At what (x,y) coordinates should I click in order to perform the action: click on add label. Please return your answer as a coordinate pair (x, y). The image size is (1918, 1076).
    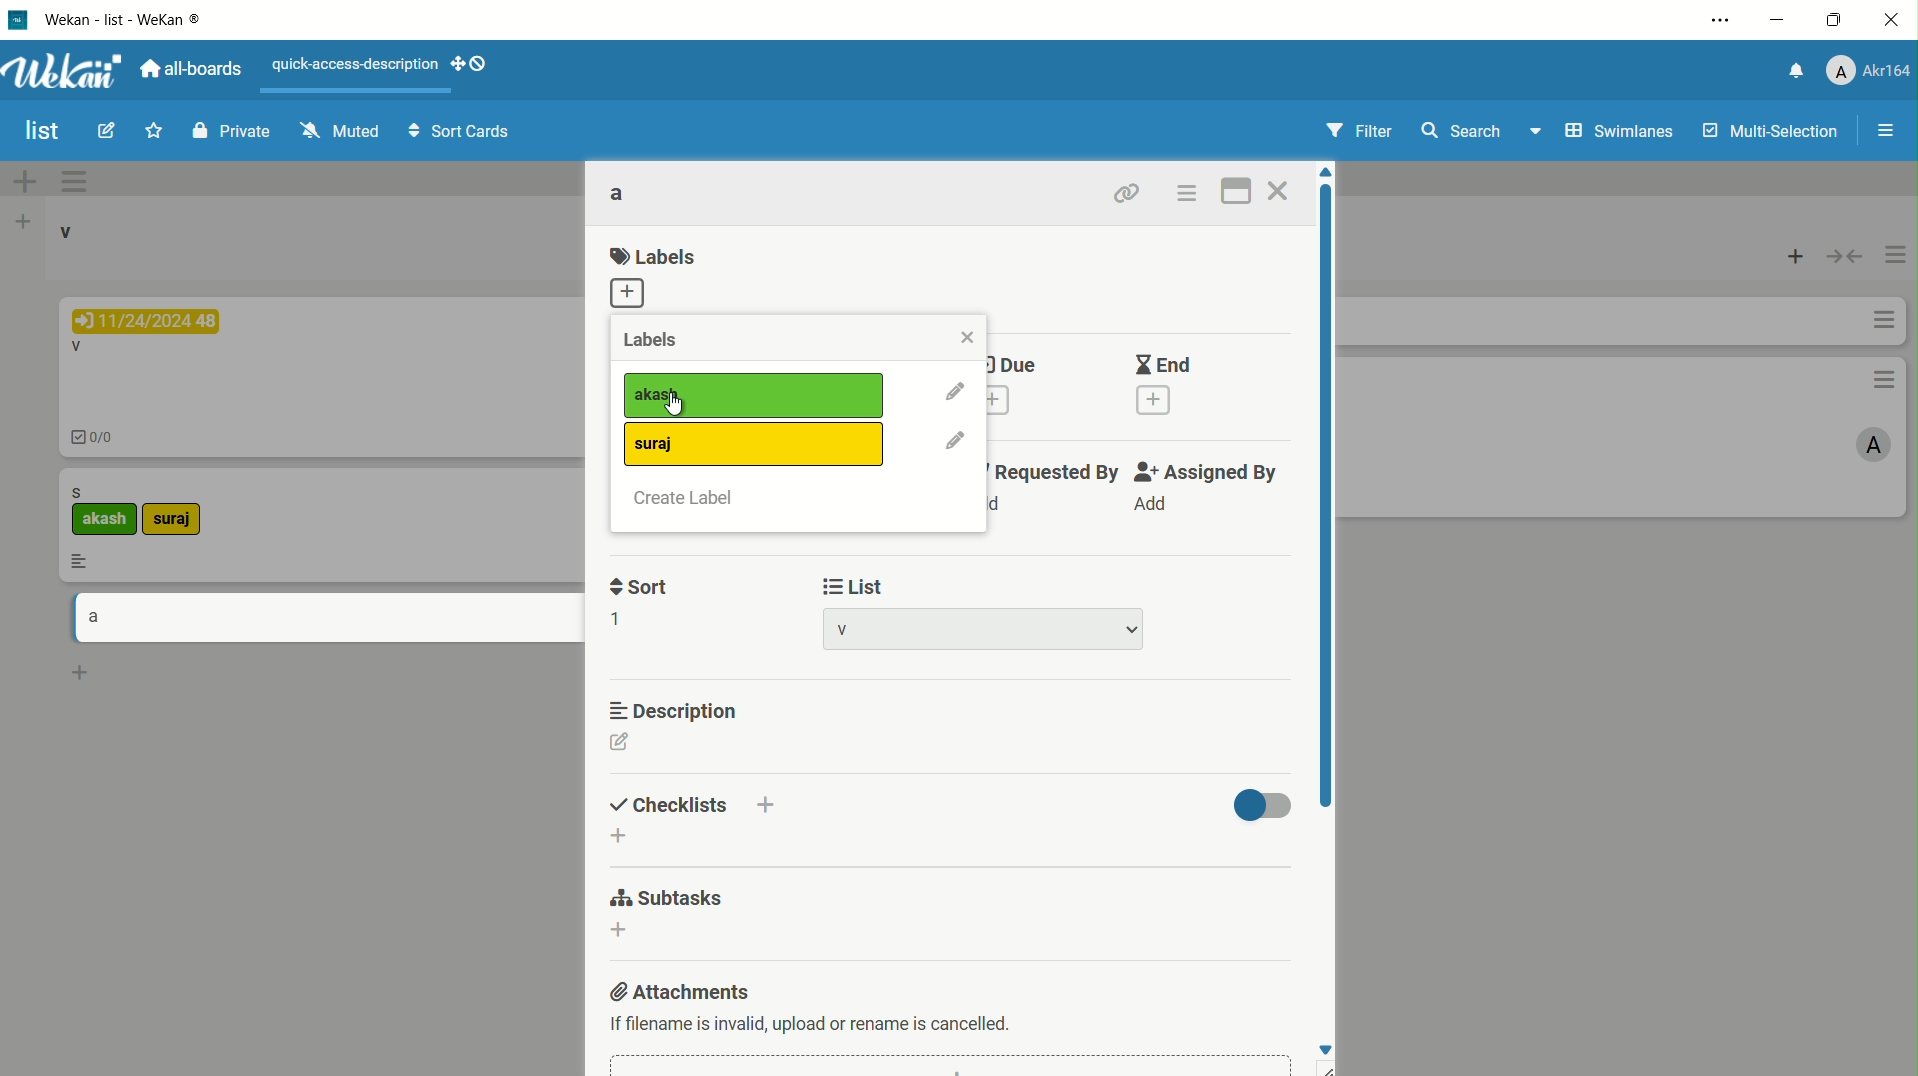
    Looking at the image, I should click on (629, 294).